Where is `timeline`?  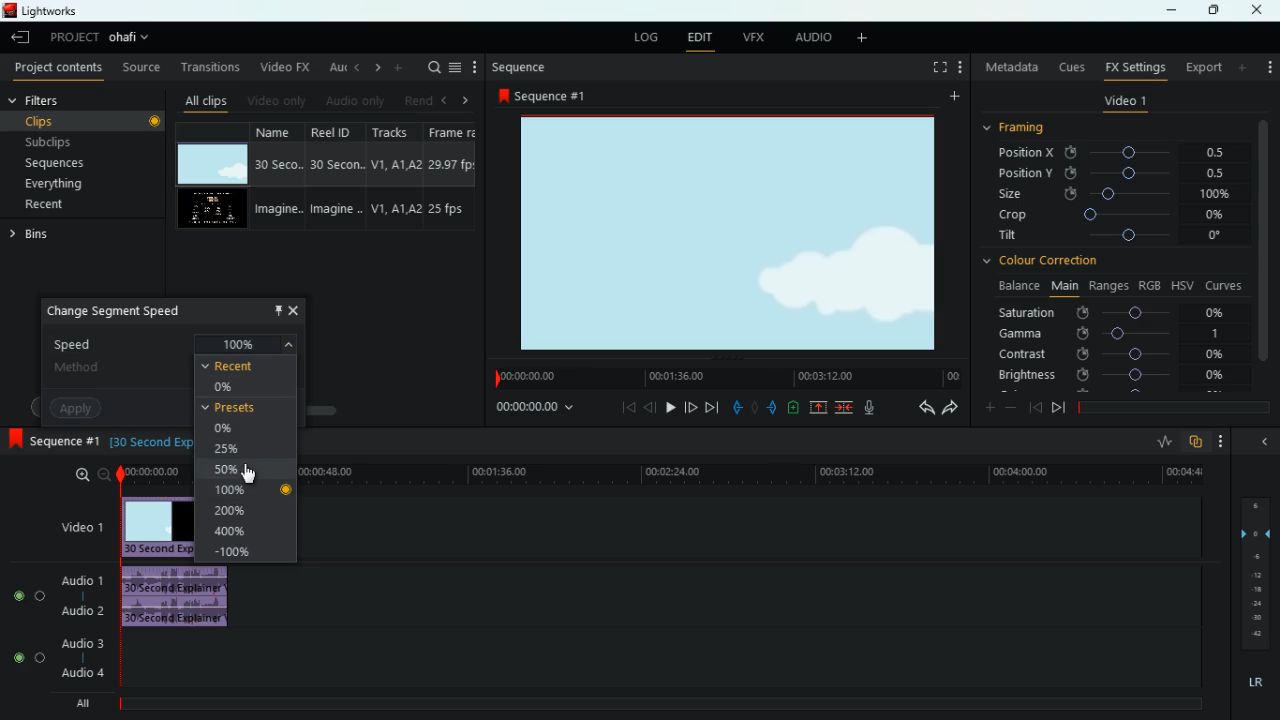 timeline is located at coordinates (725, 377).